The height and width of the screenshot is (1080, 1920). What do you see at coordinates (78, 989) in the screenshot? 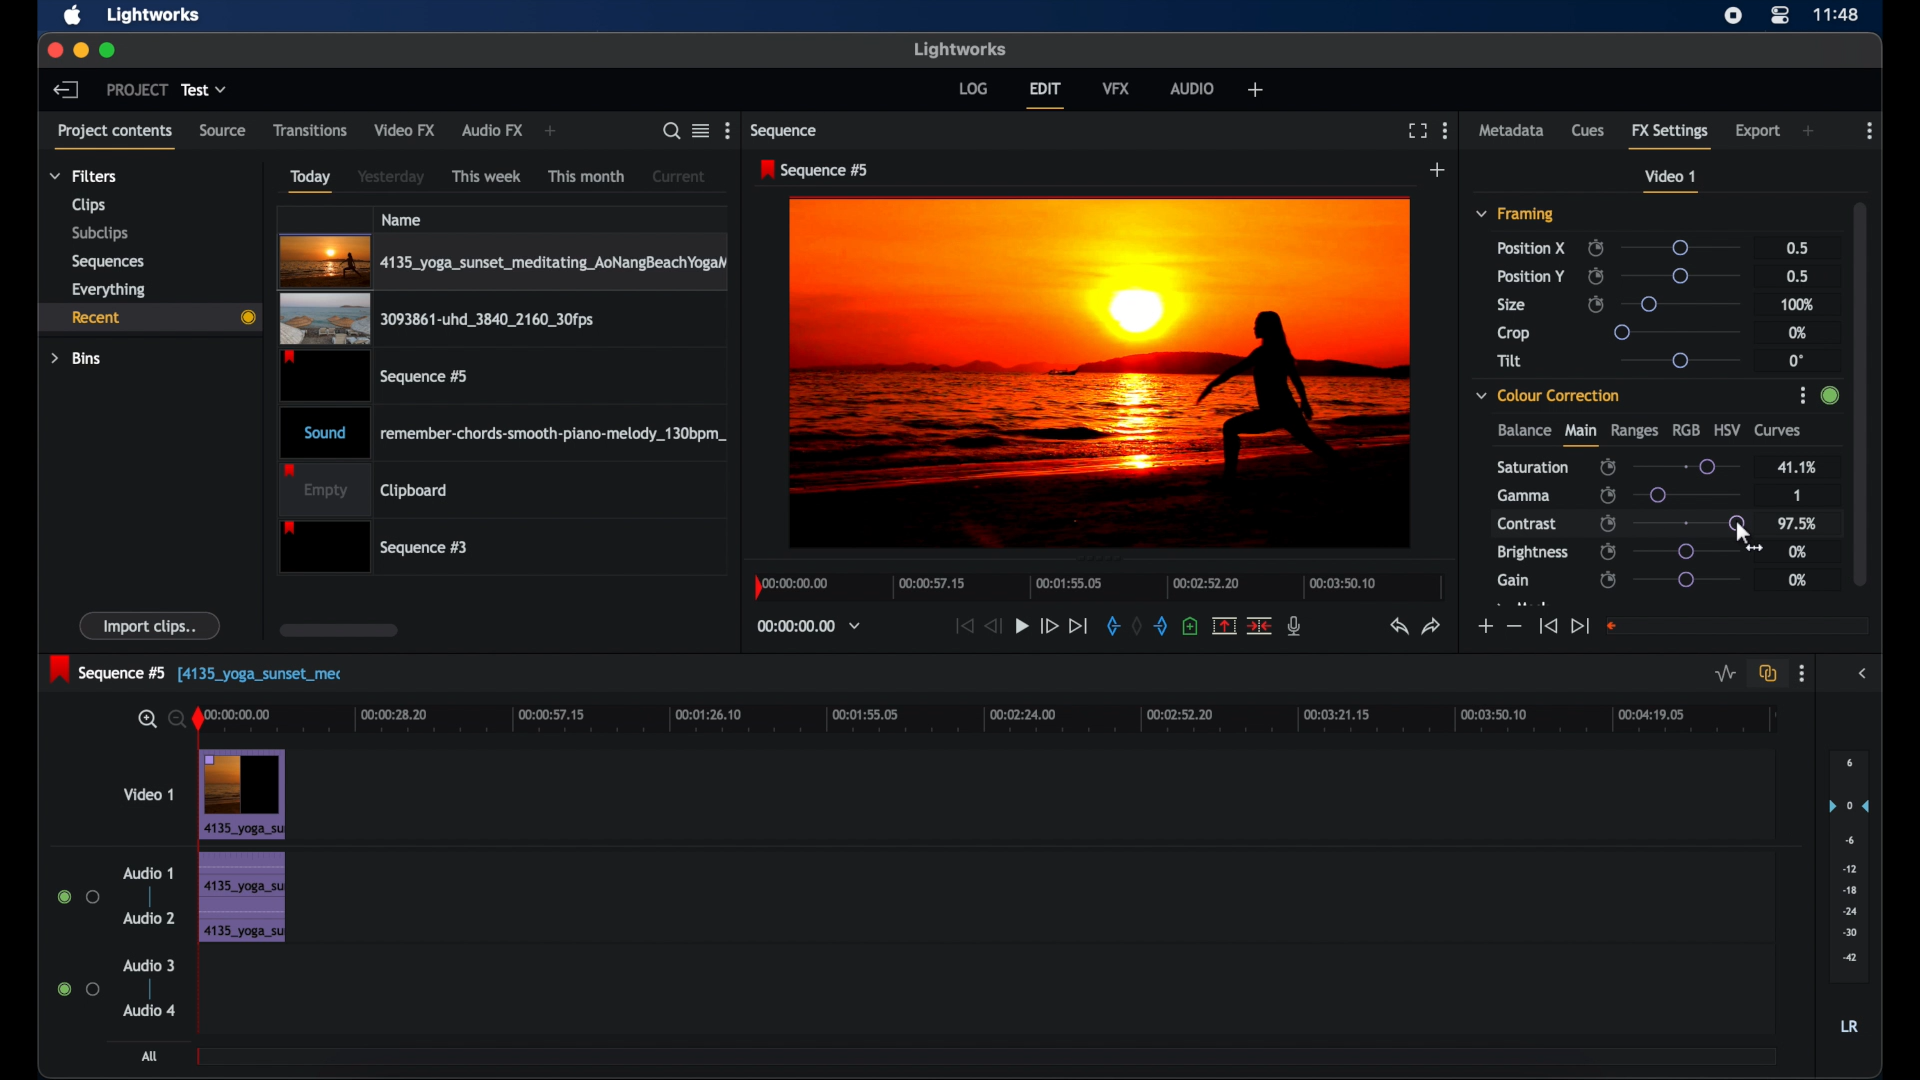
I see `radio buttons` at bounding box center [78, 989].